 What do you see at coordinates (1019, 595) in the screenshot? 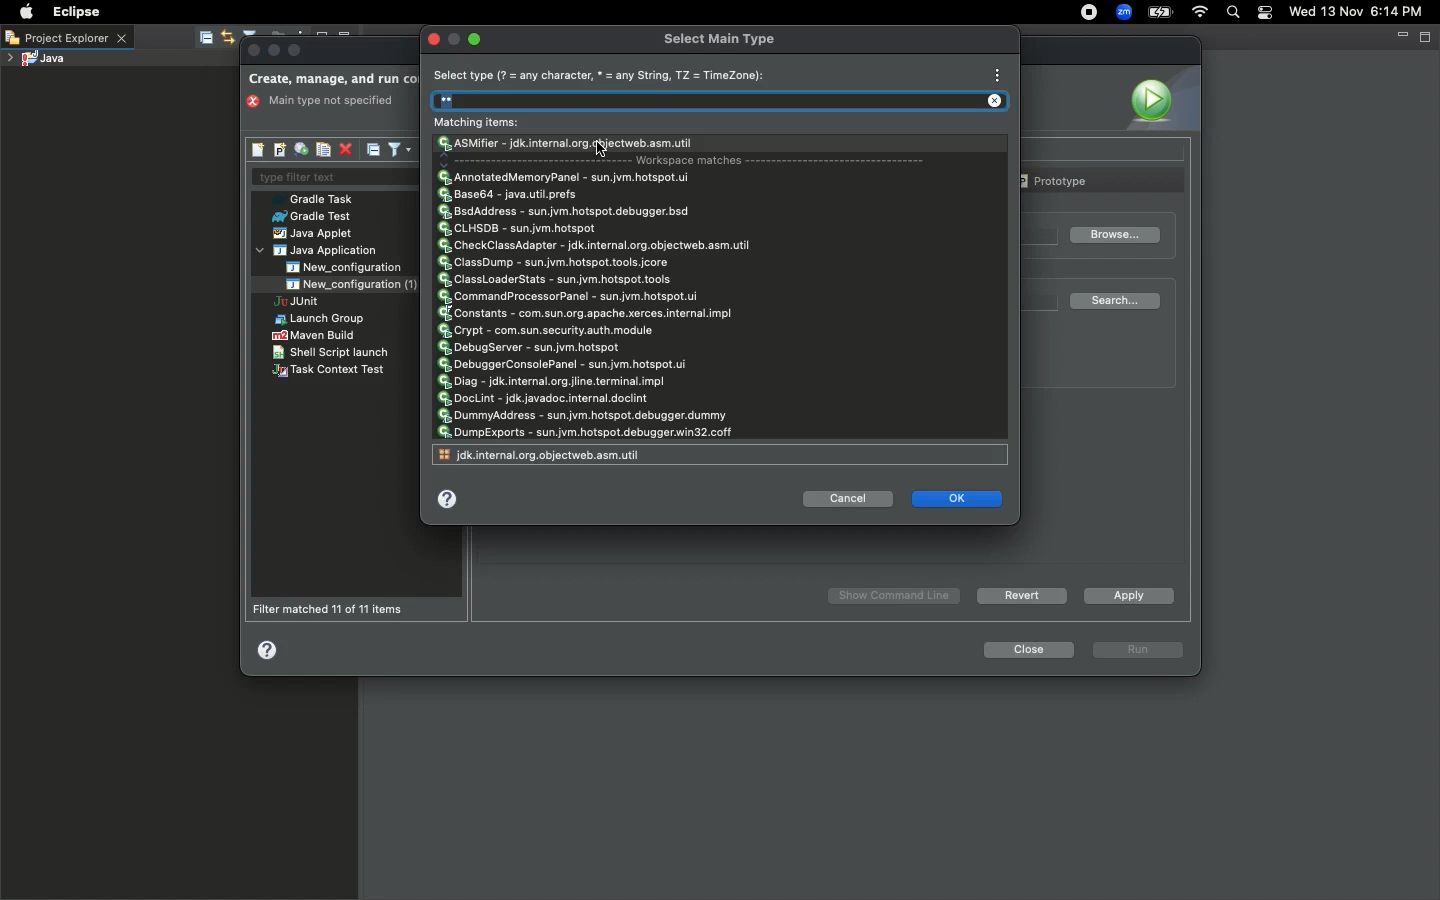
I see `Revert` at bounding box center [1019, 595].